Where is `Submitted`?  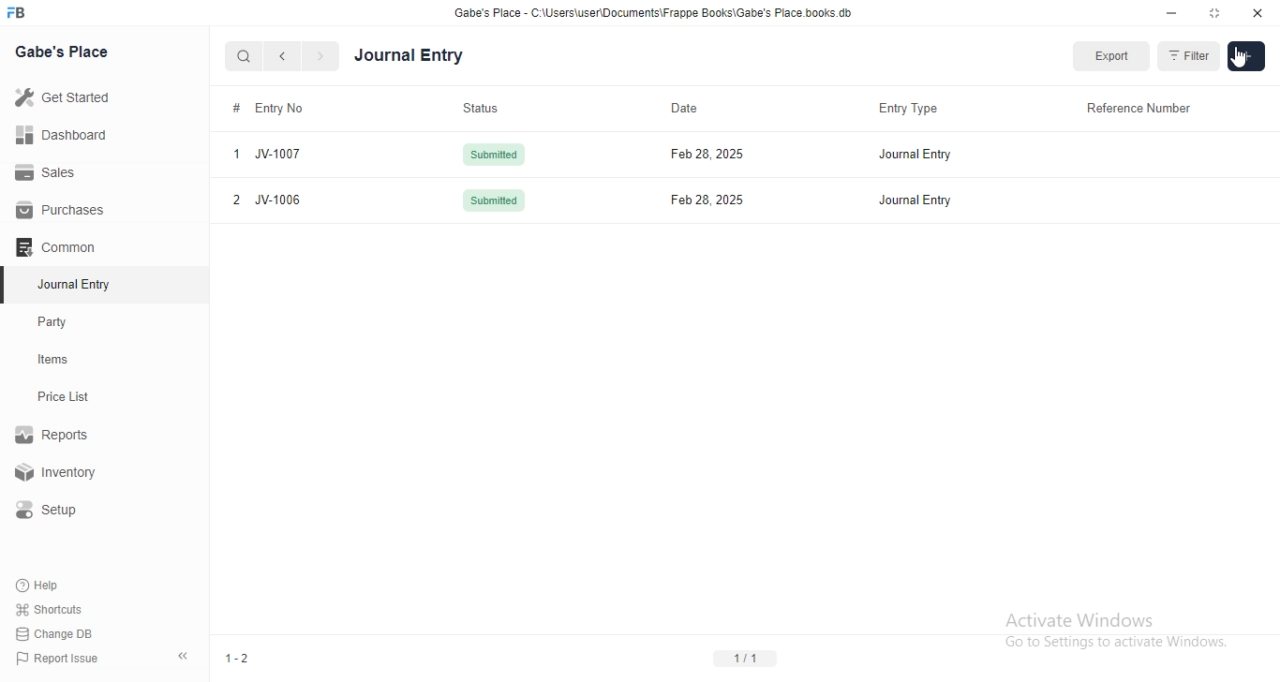 Submitted is located at coordinates (492, 203).